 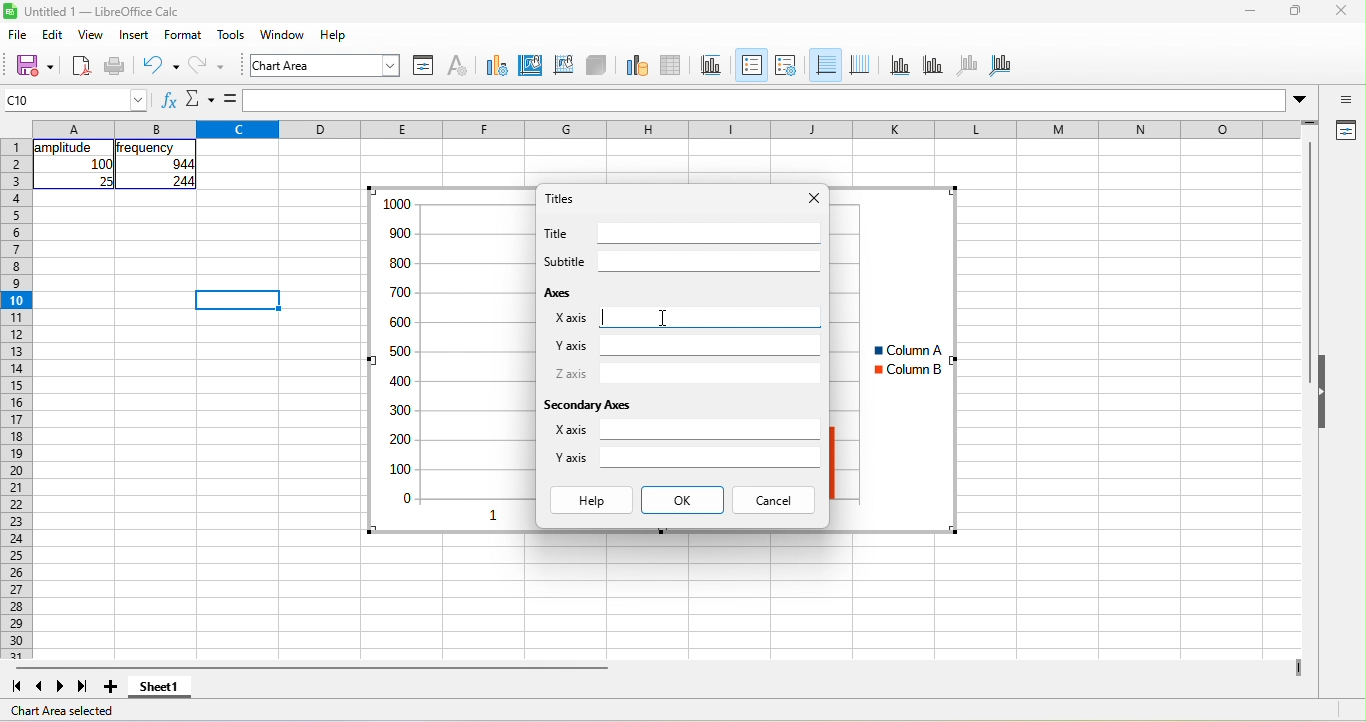 What do you see at coordinates (711, 345) in the screenshot?
I see `Input for y axis` at bounding box center [711, 345].